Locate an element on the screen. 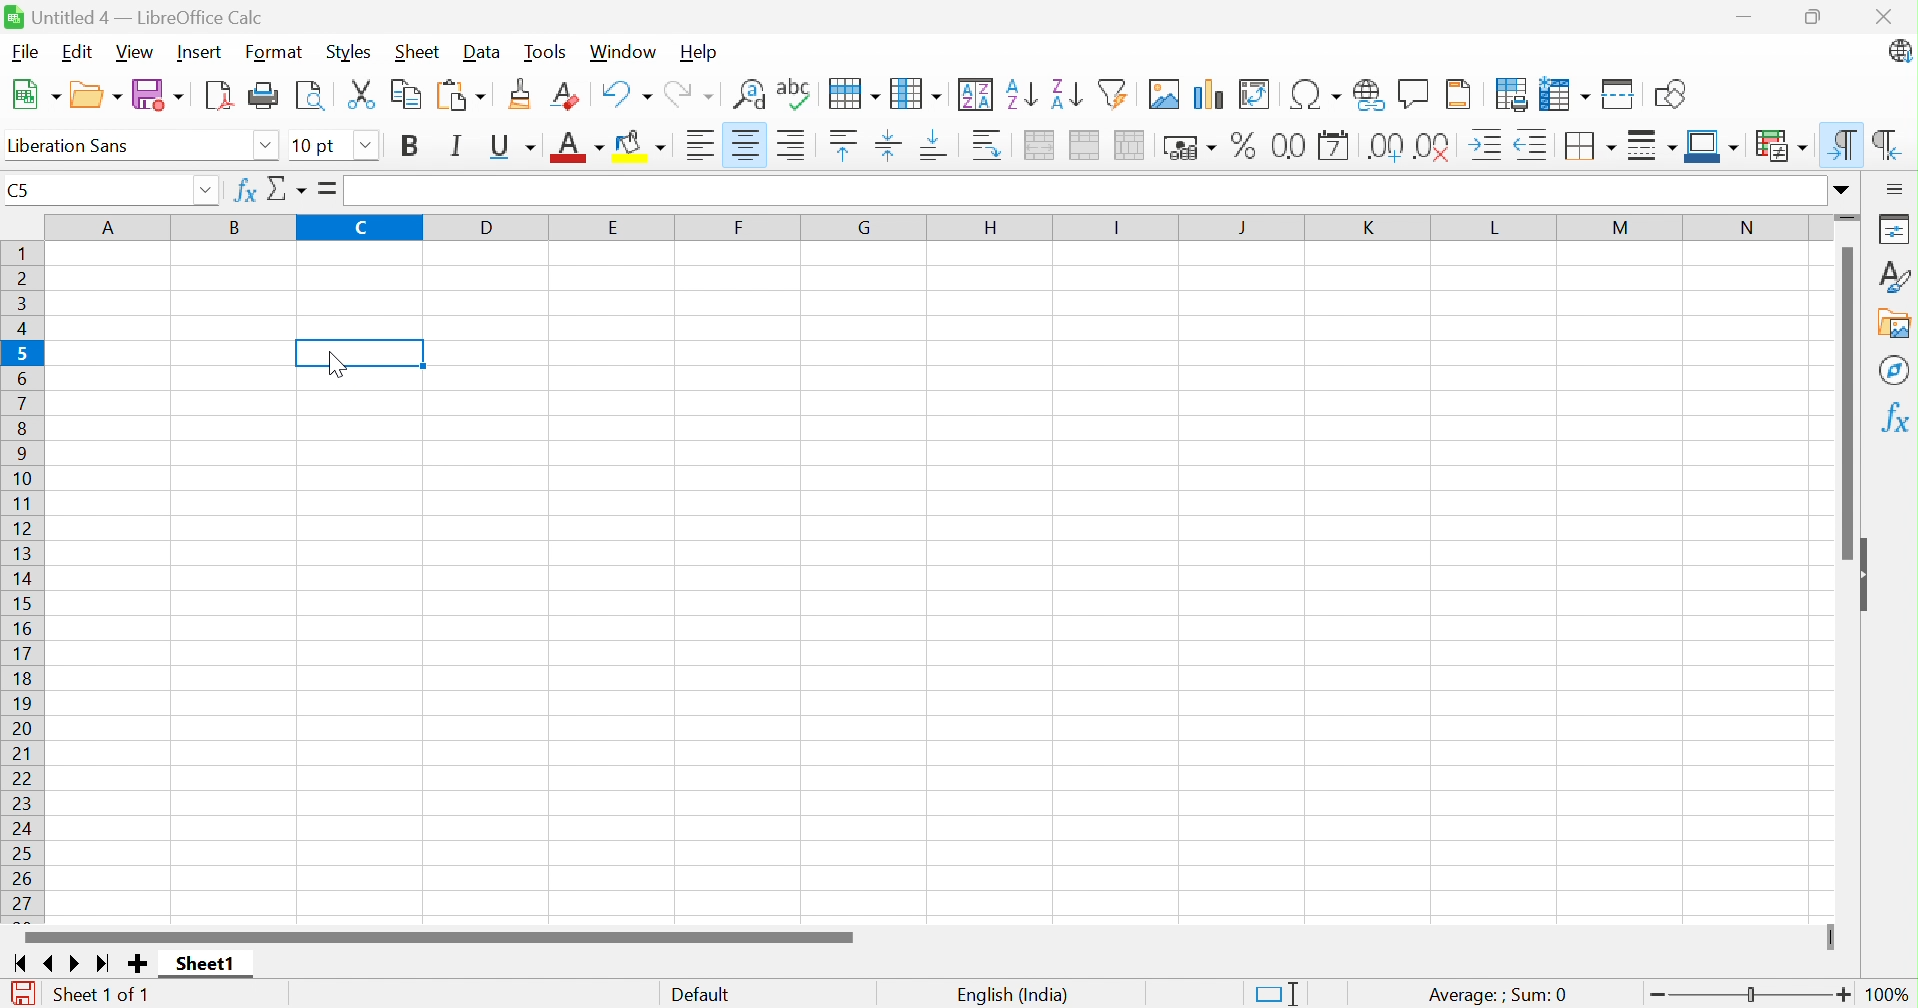  Border Color is located at coordinates (1711, 145).